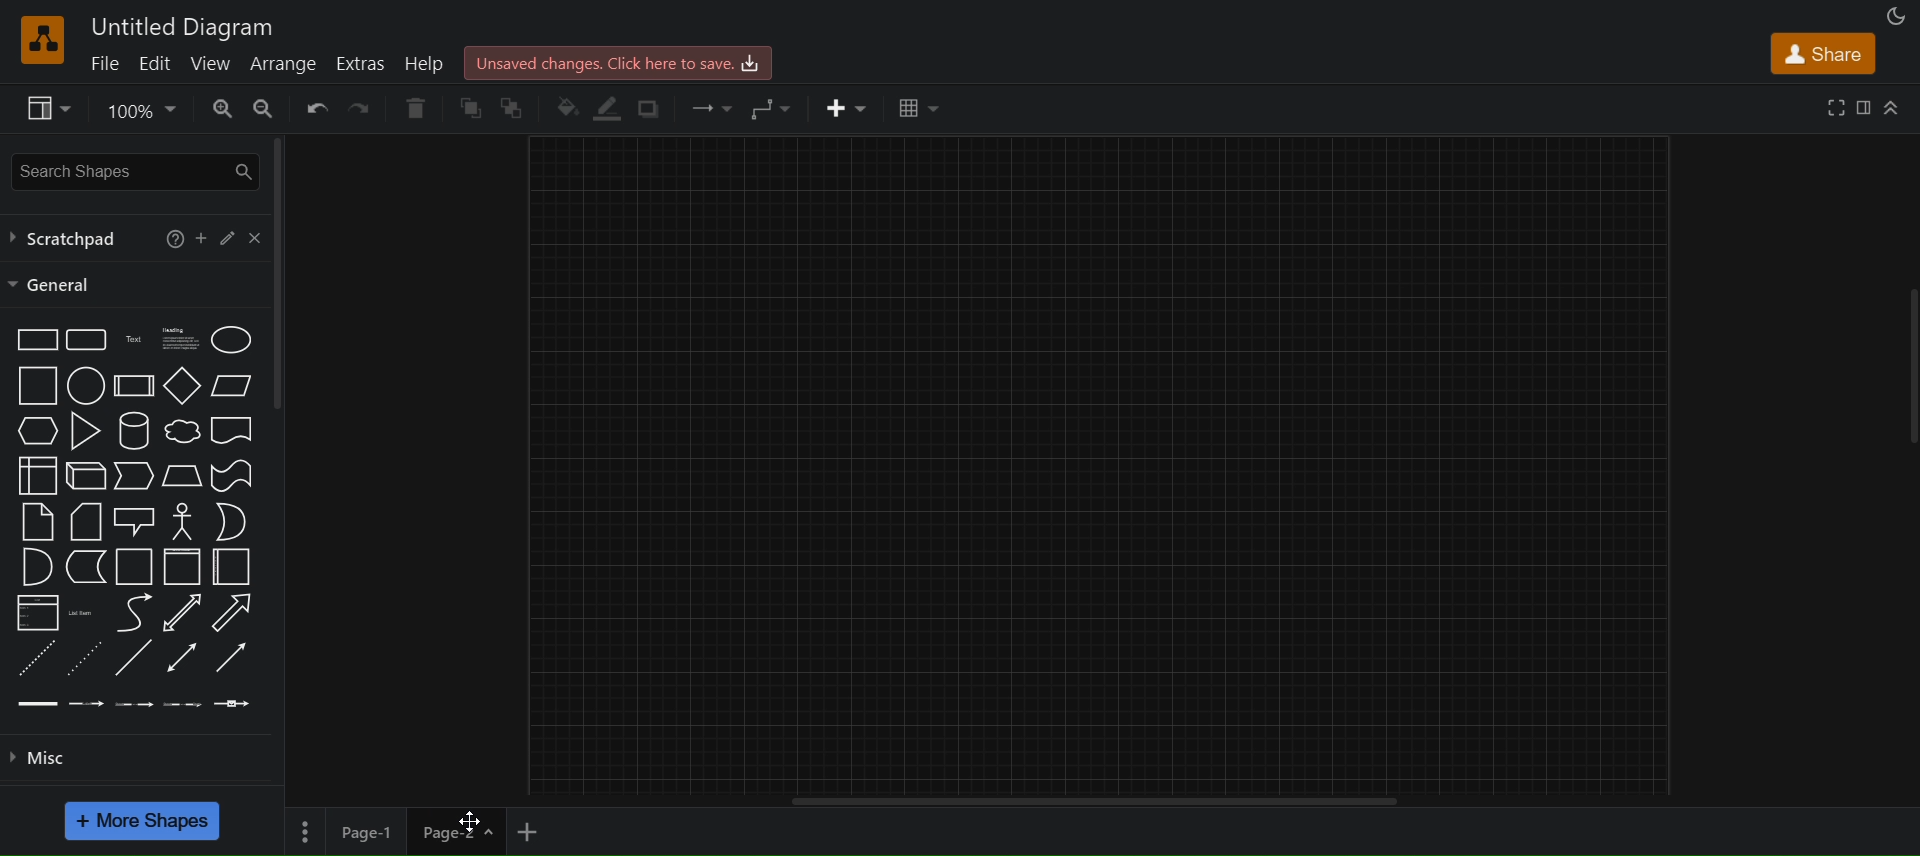  I want to click on or, so click(232, 521).